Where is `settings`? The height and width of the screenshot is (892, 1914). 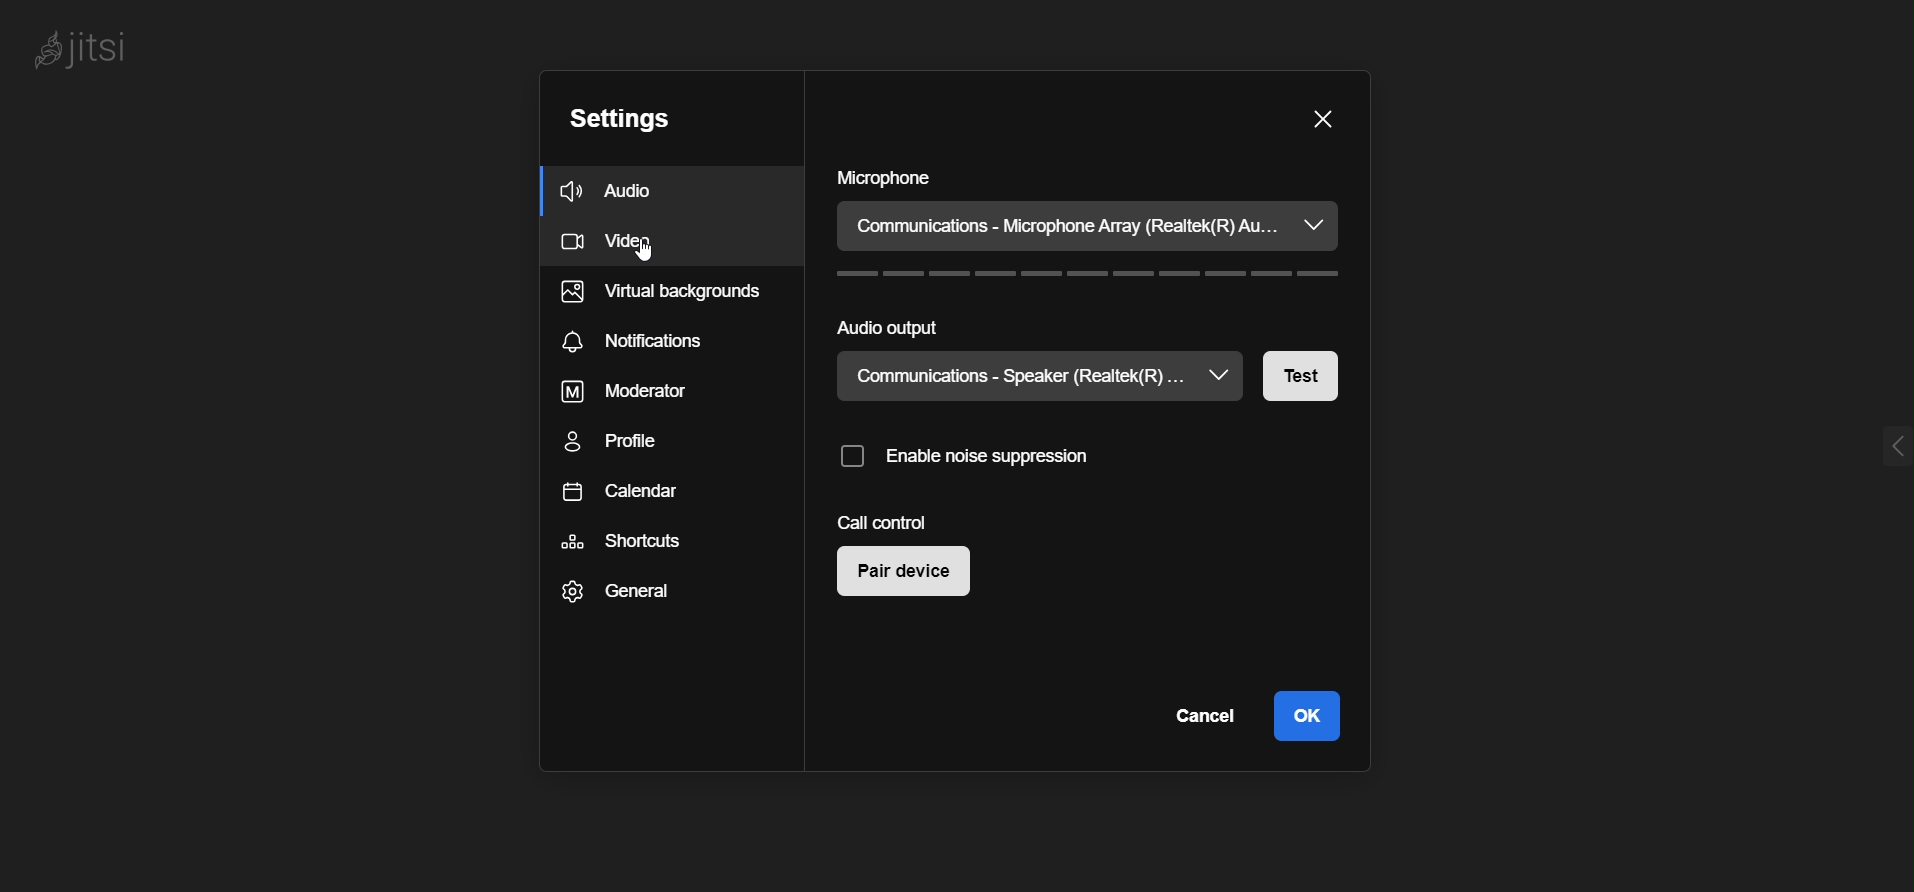 settings is located at coordinates (612, 121).